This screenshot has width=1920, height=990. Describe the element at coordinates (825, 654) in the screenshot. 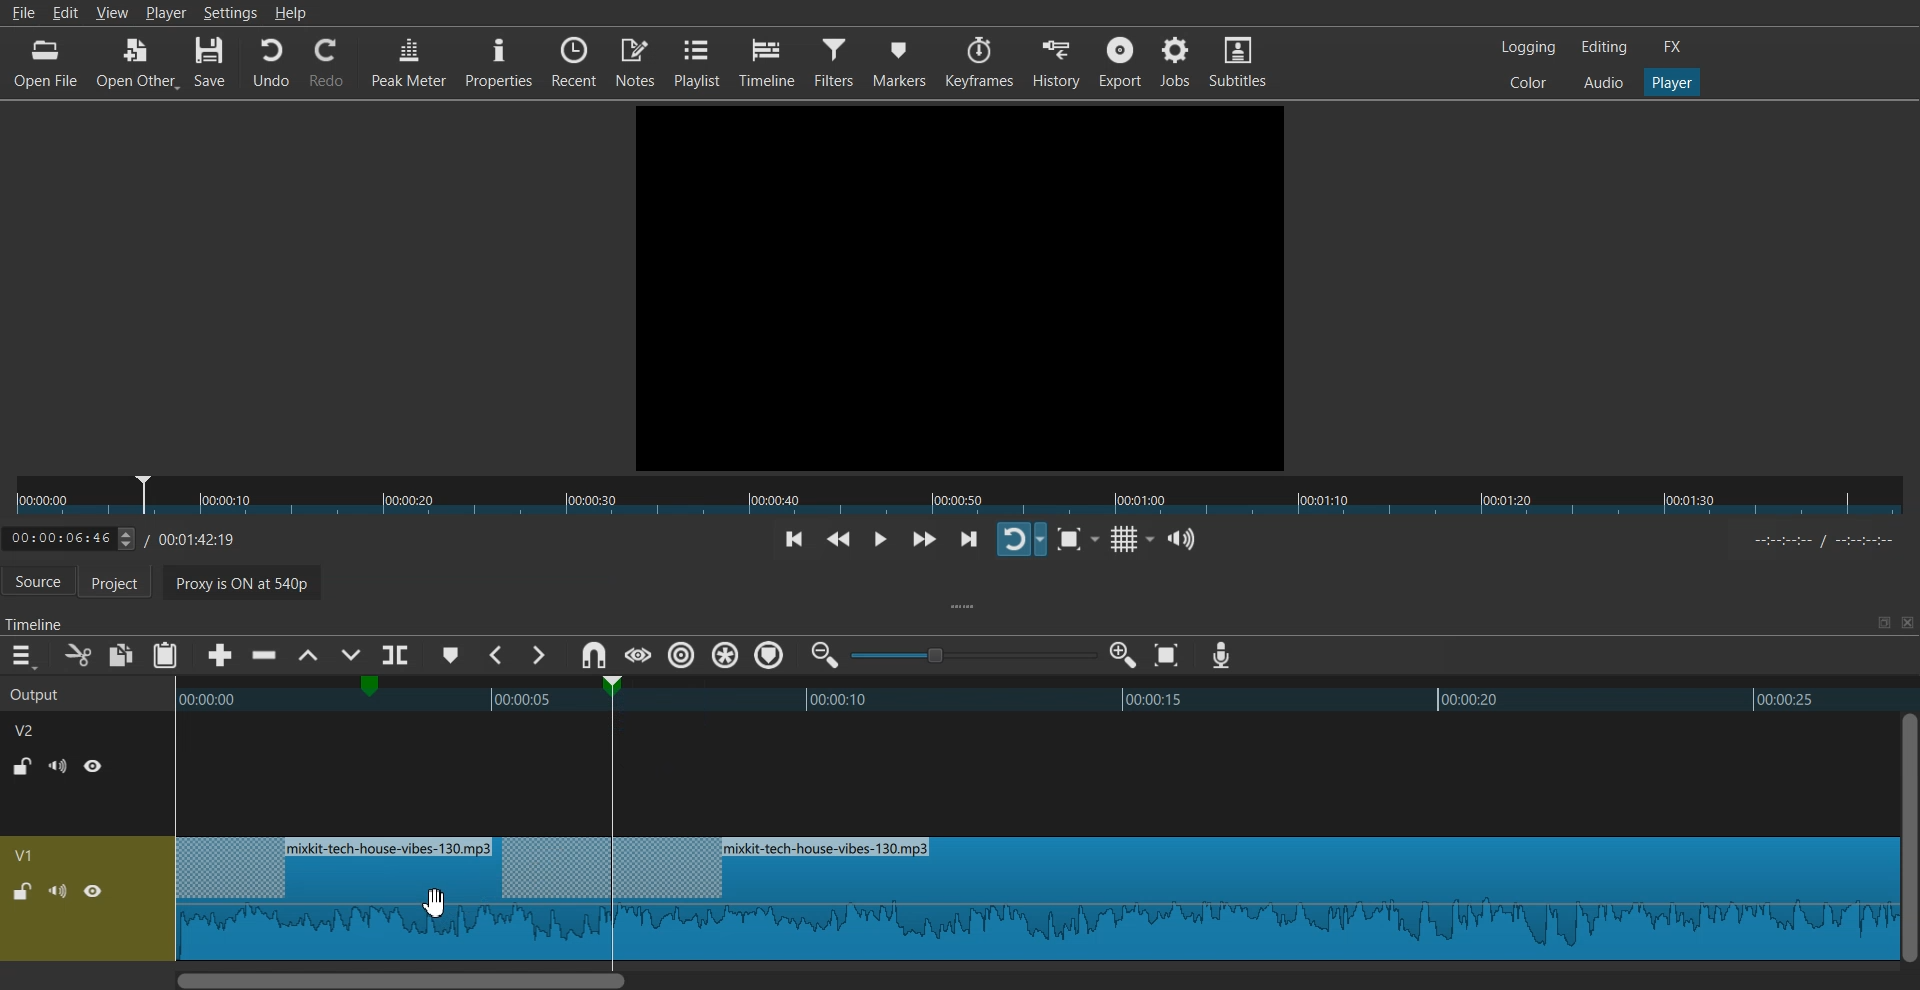

I see `Zoom timeline out` at that location.